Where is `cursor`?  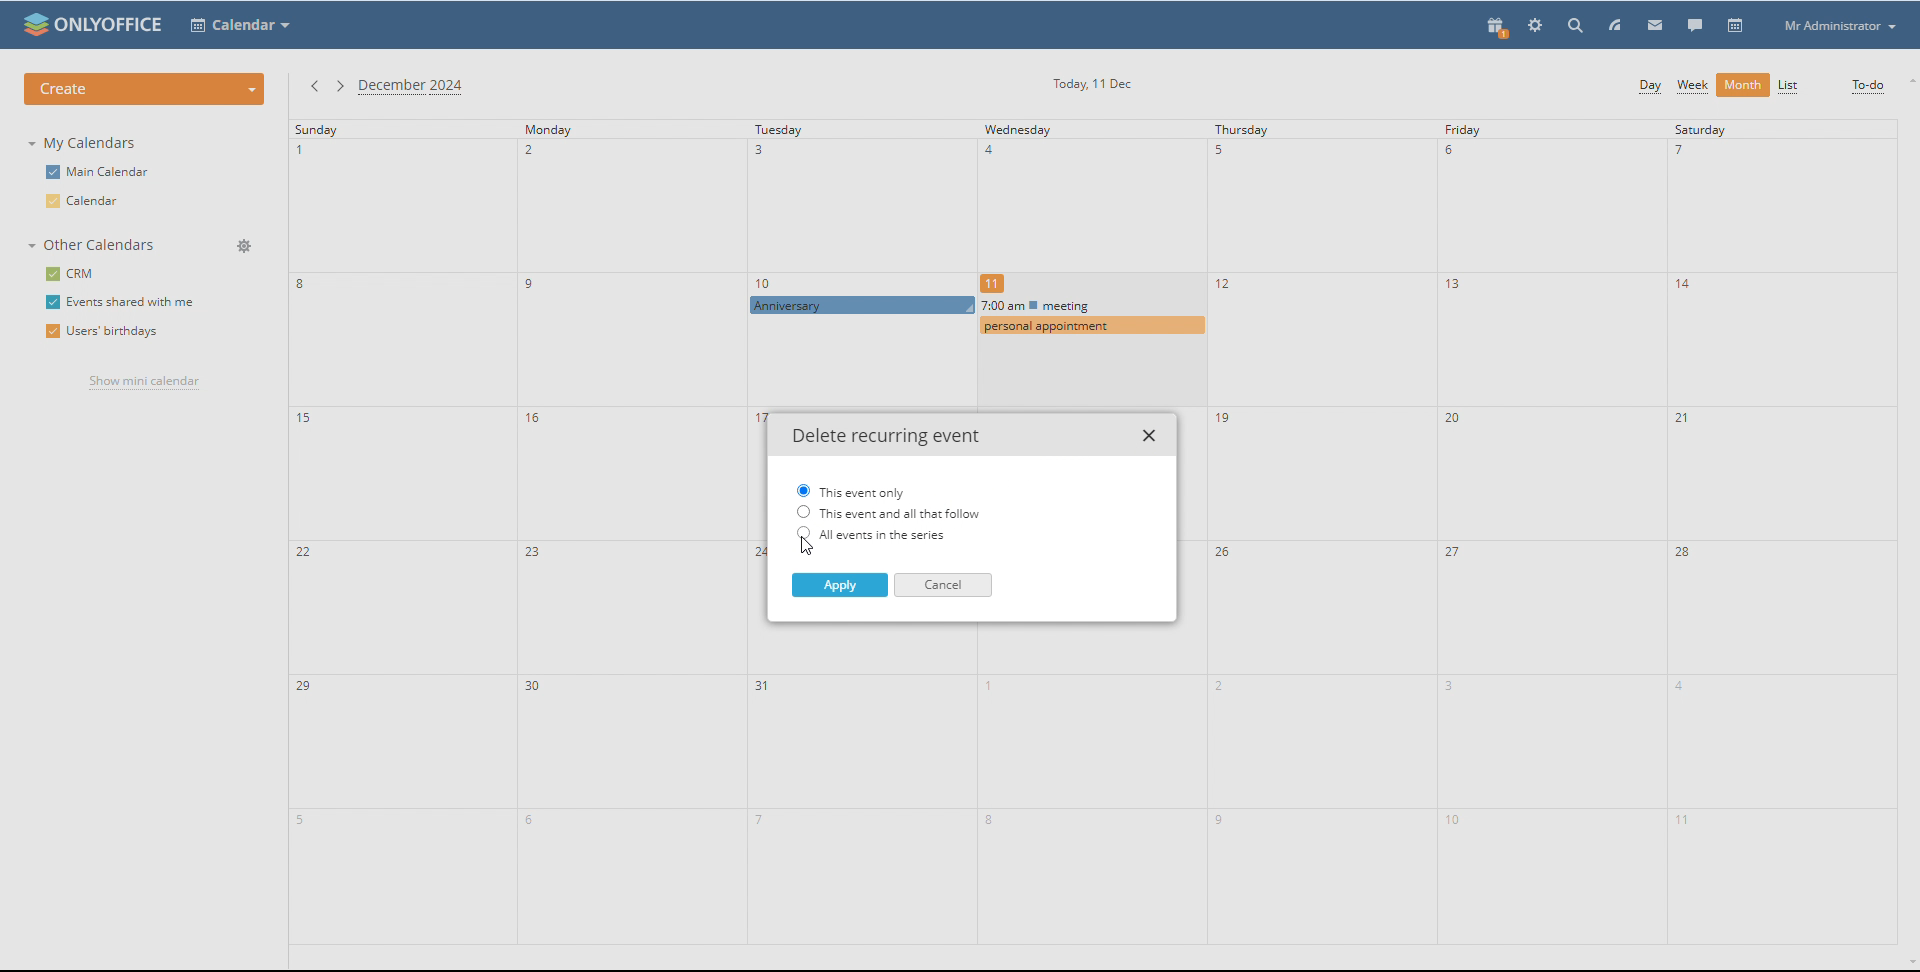
cursor is located at coordinates (815, 316).